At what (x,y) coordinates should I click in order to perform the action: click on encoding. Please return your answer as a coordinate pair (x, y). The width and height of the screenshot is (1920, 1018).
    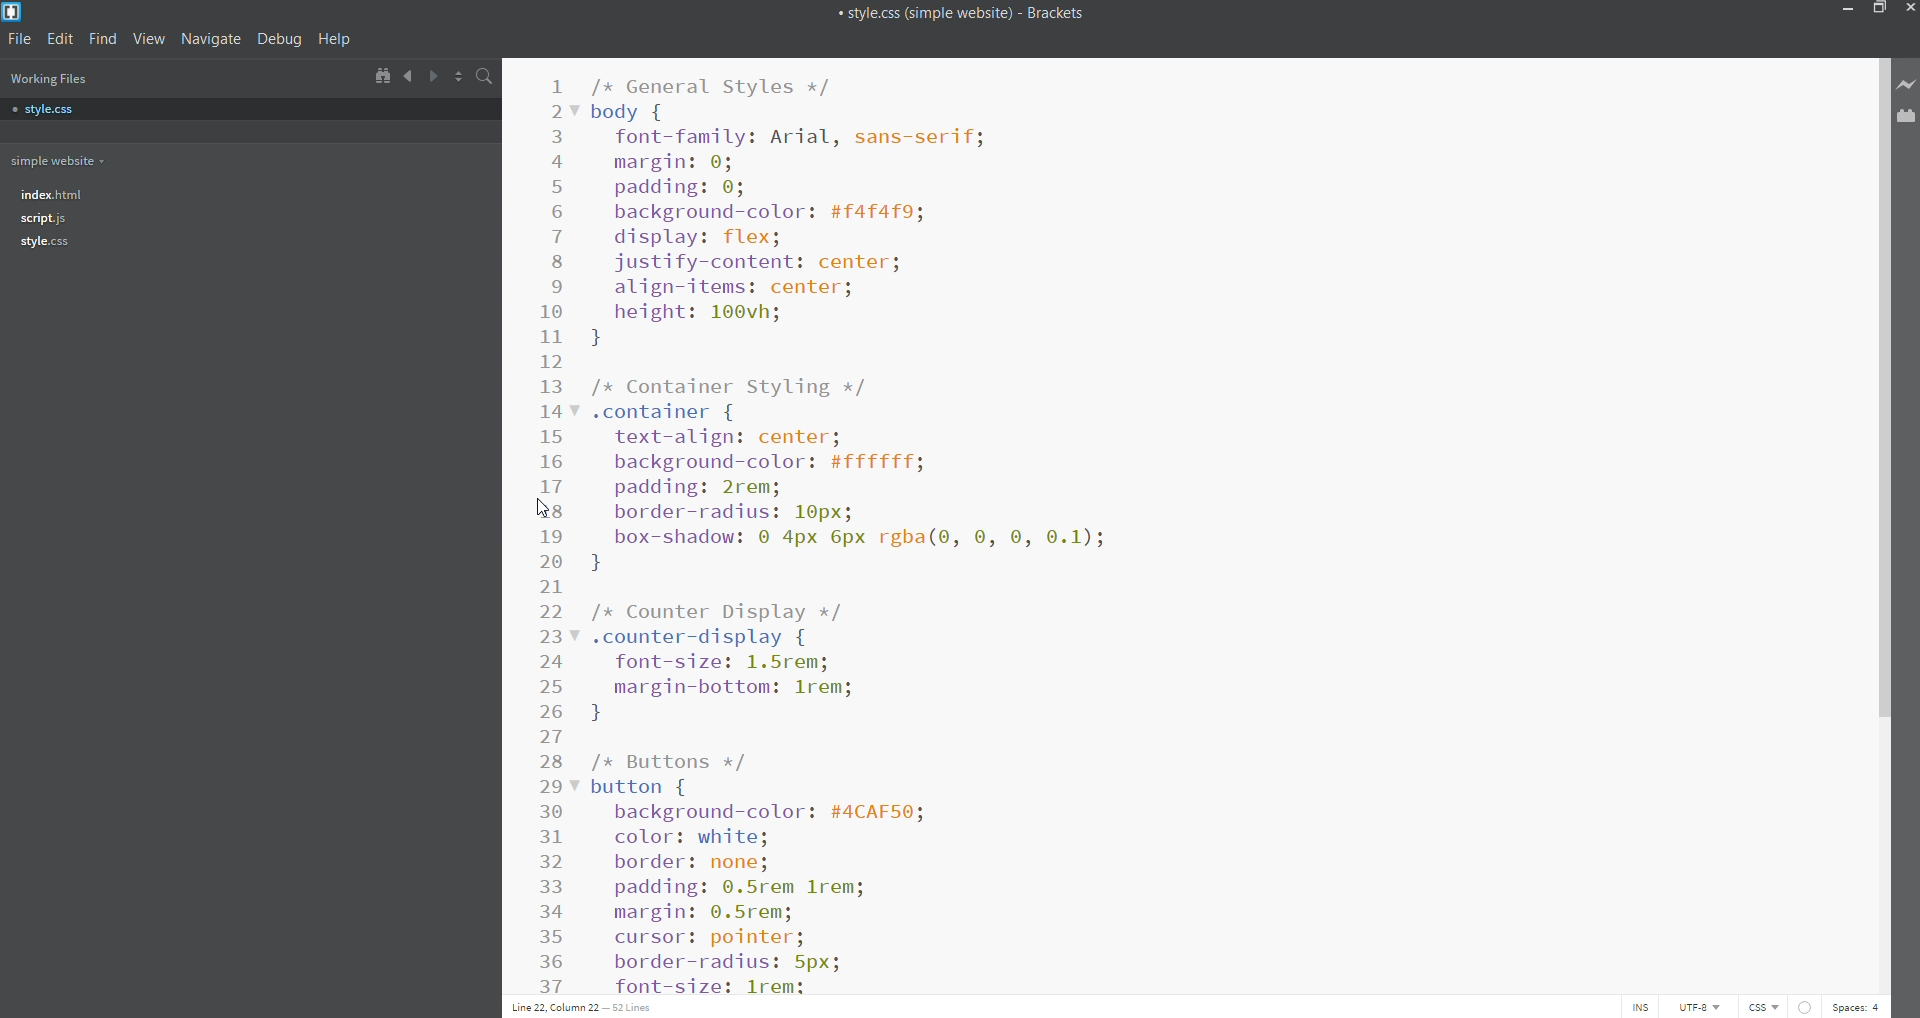
    Looking at the image, I should click on (1697, 1007).